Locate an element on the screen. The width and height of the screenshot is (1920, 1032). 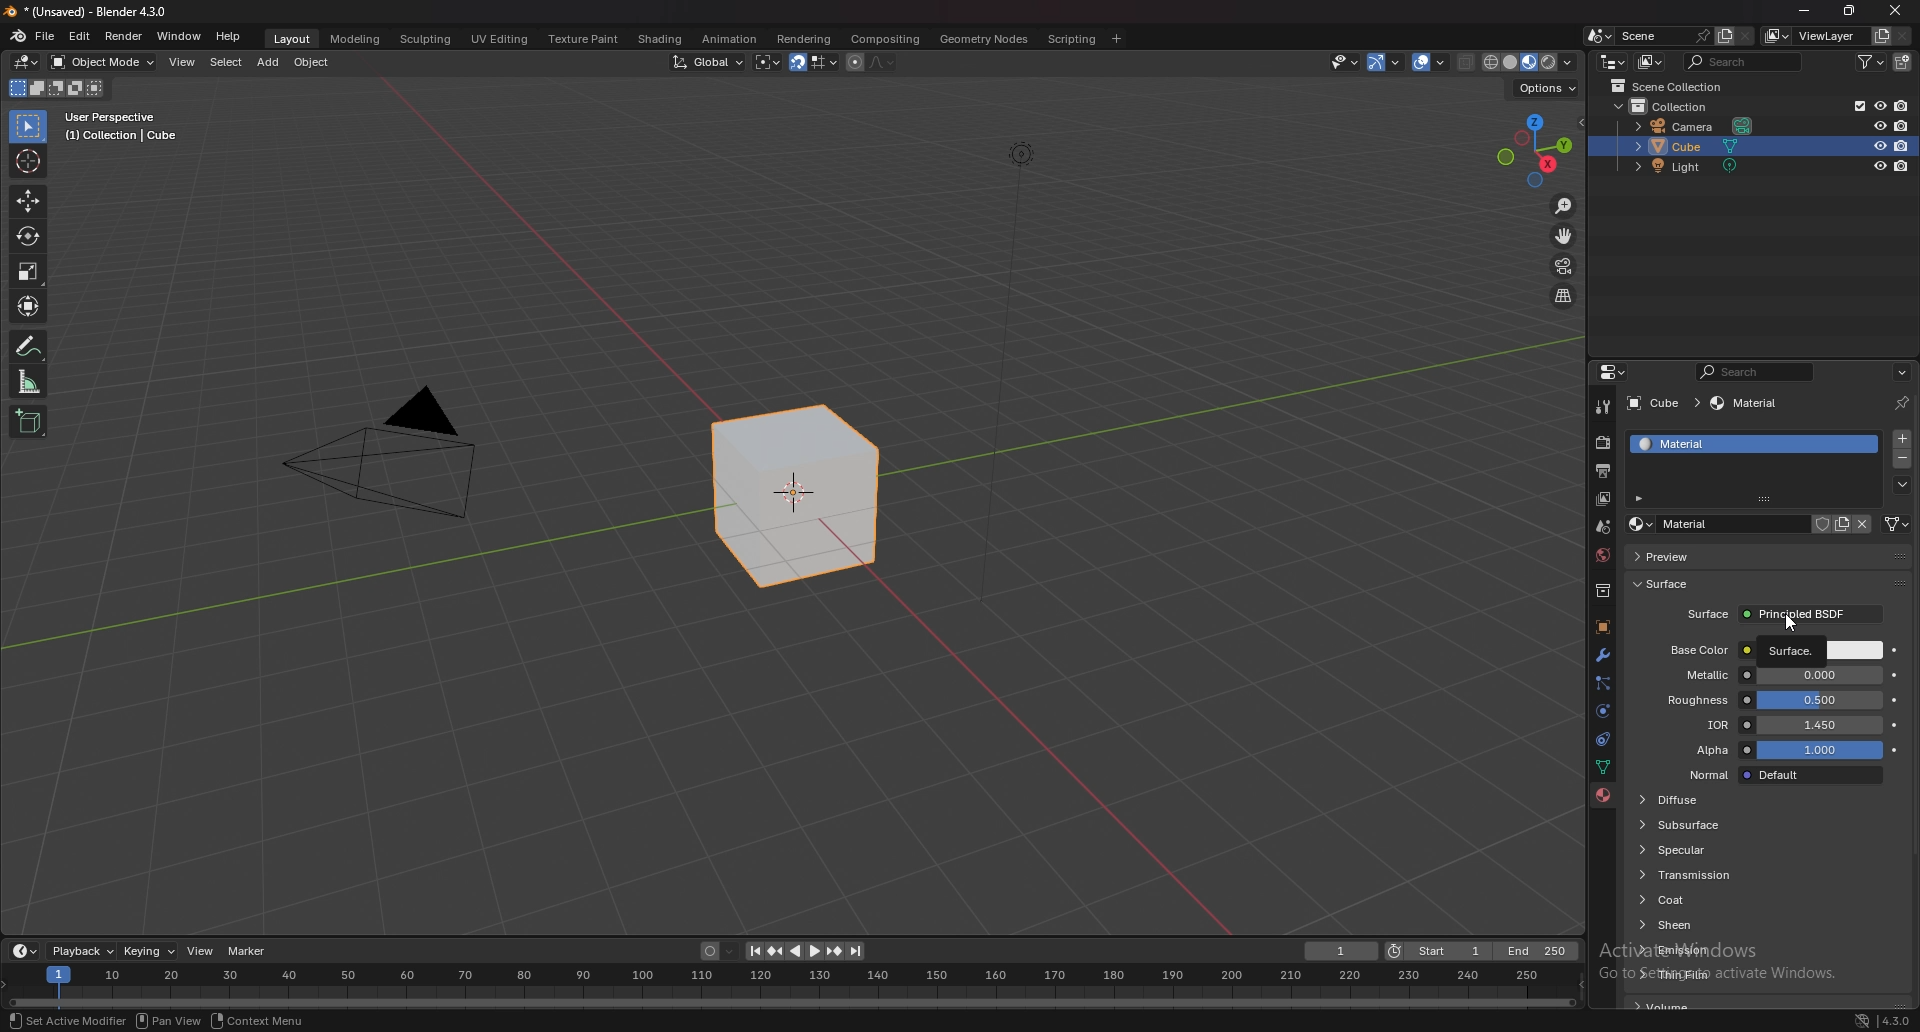
shading is located at coordinates (658, 39).